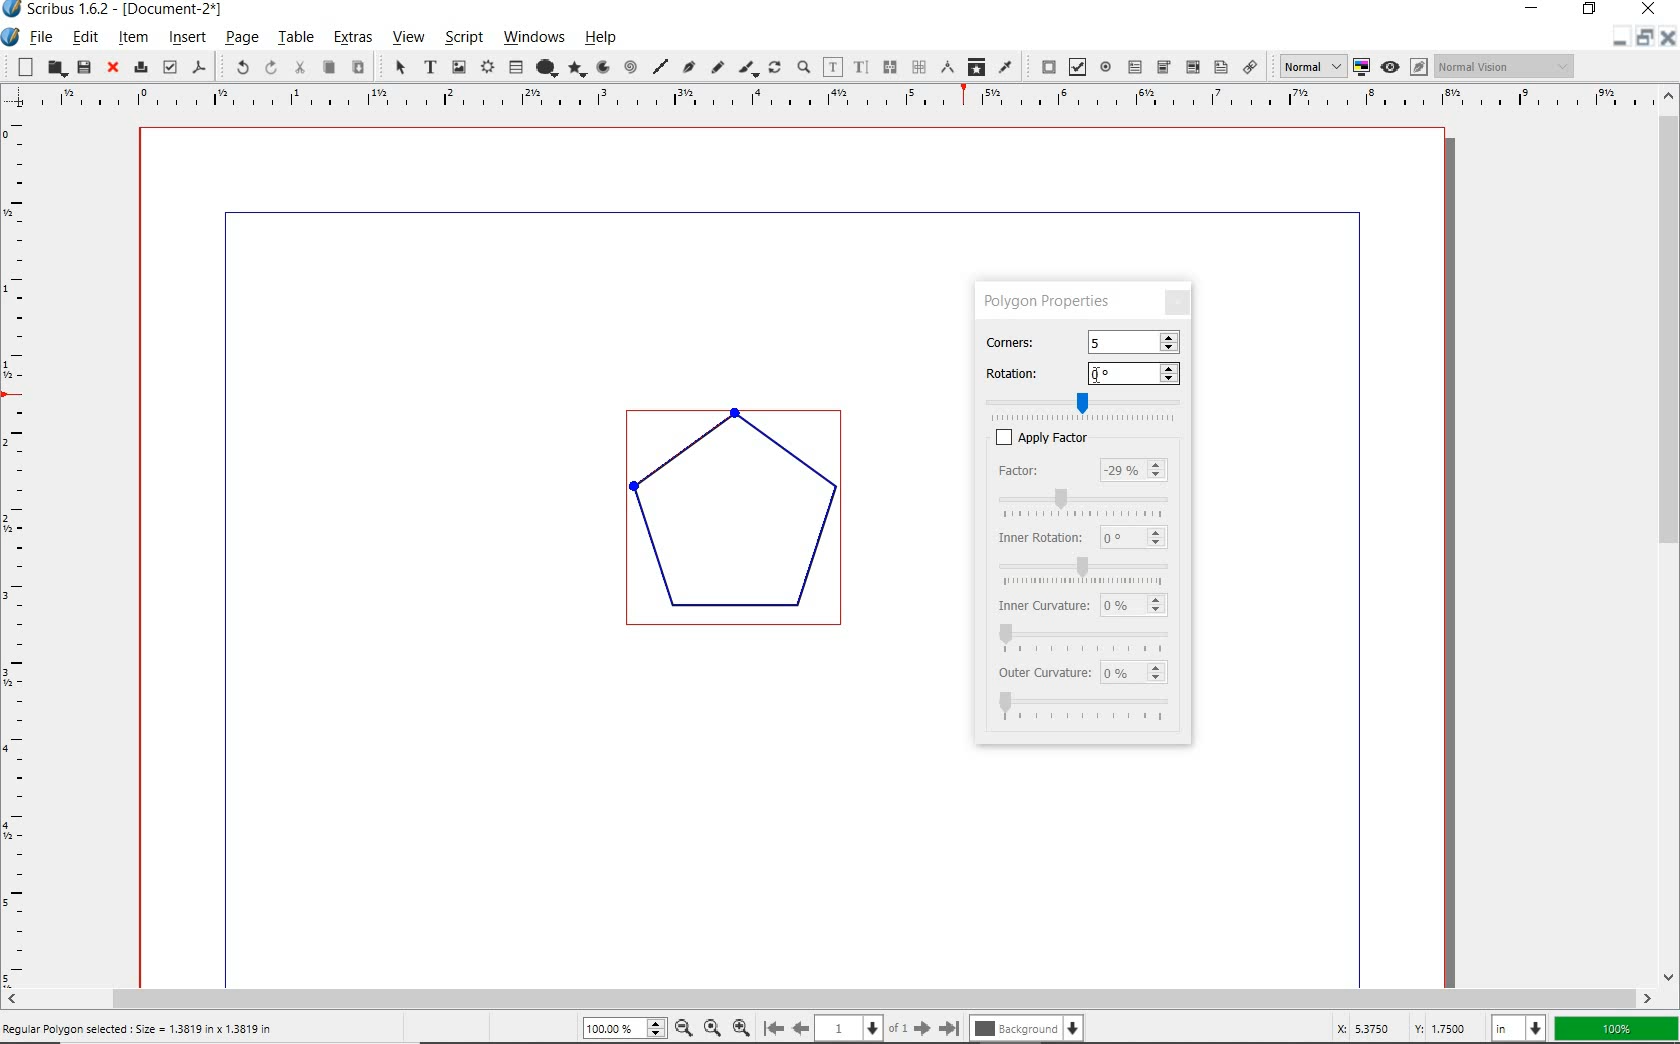  I want to click on shape, so click(548, 65).